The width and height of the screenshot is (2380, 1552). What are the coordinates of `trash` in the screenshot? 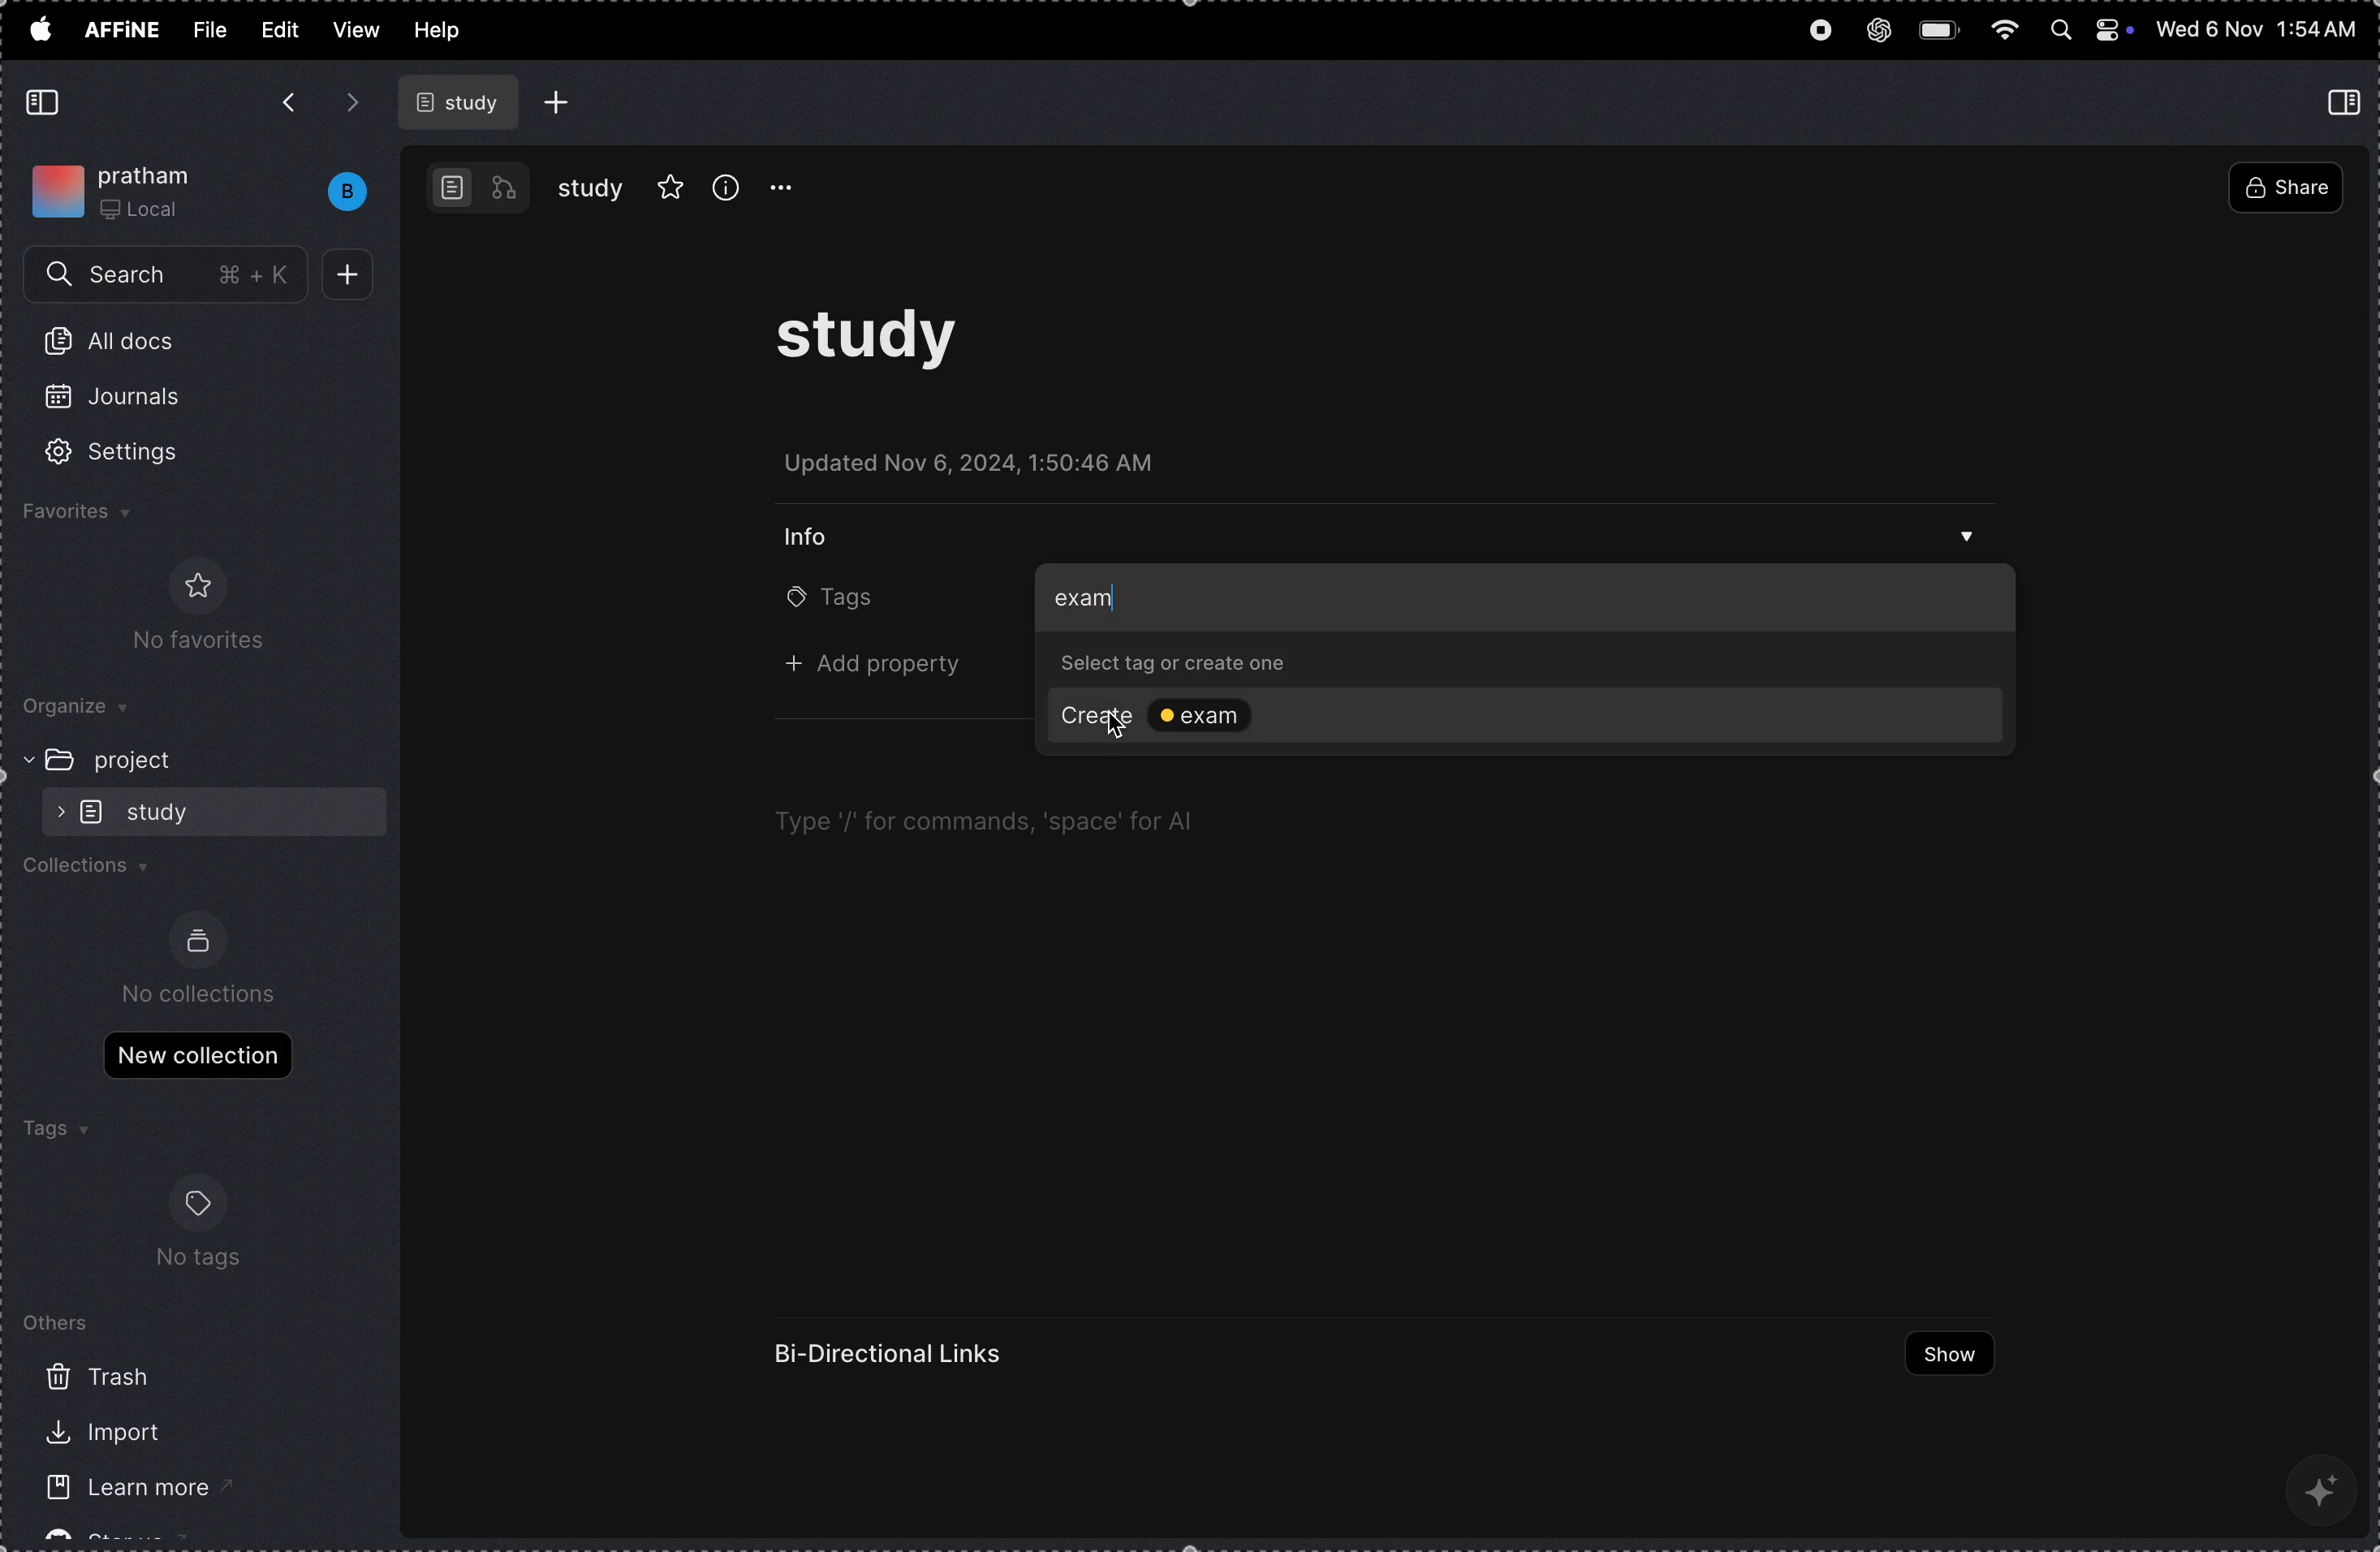 It's located at (99, 1376).